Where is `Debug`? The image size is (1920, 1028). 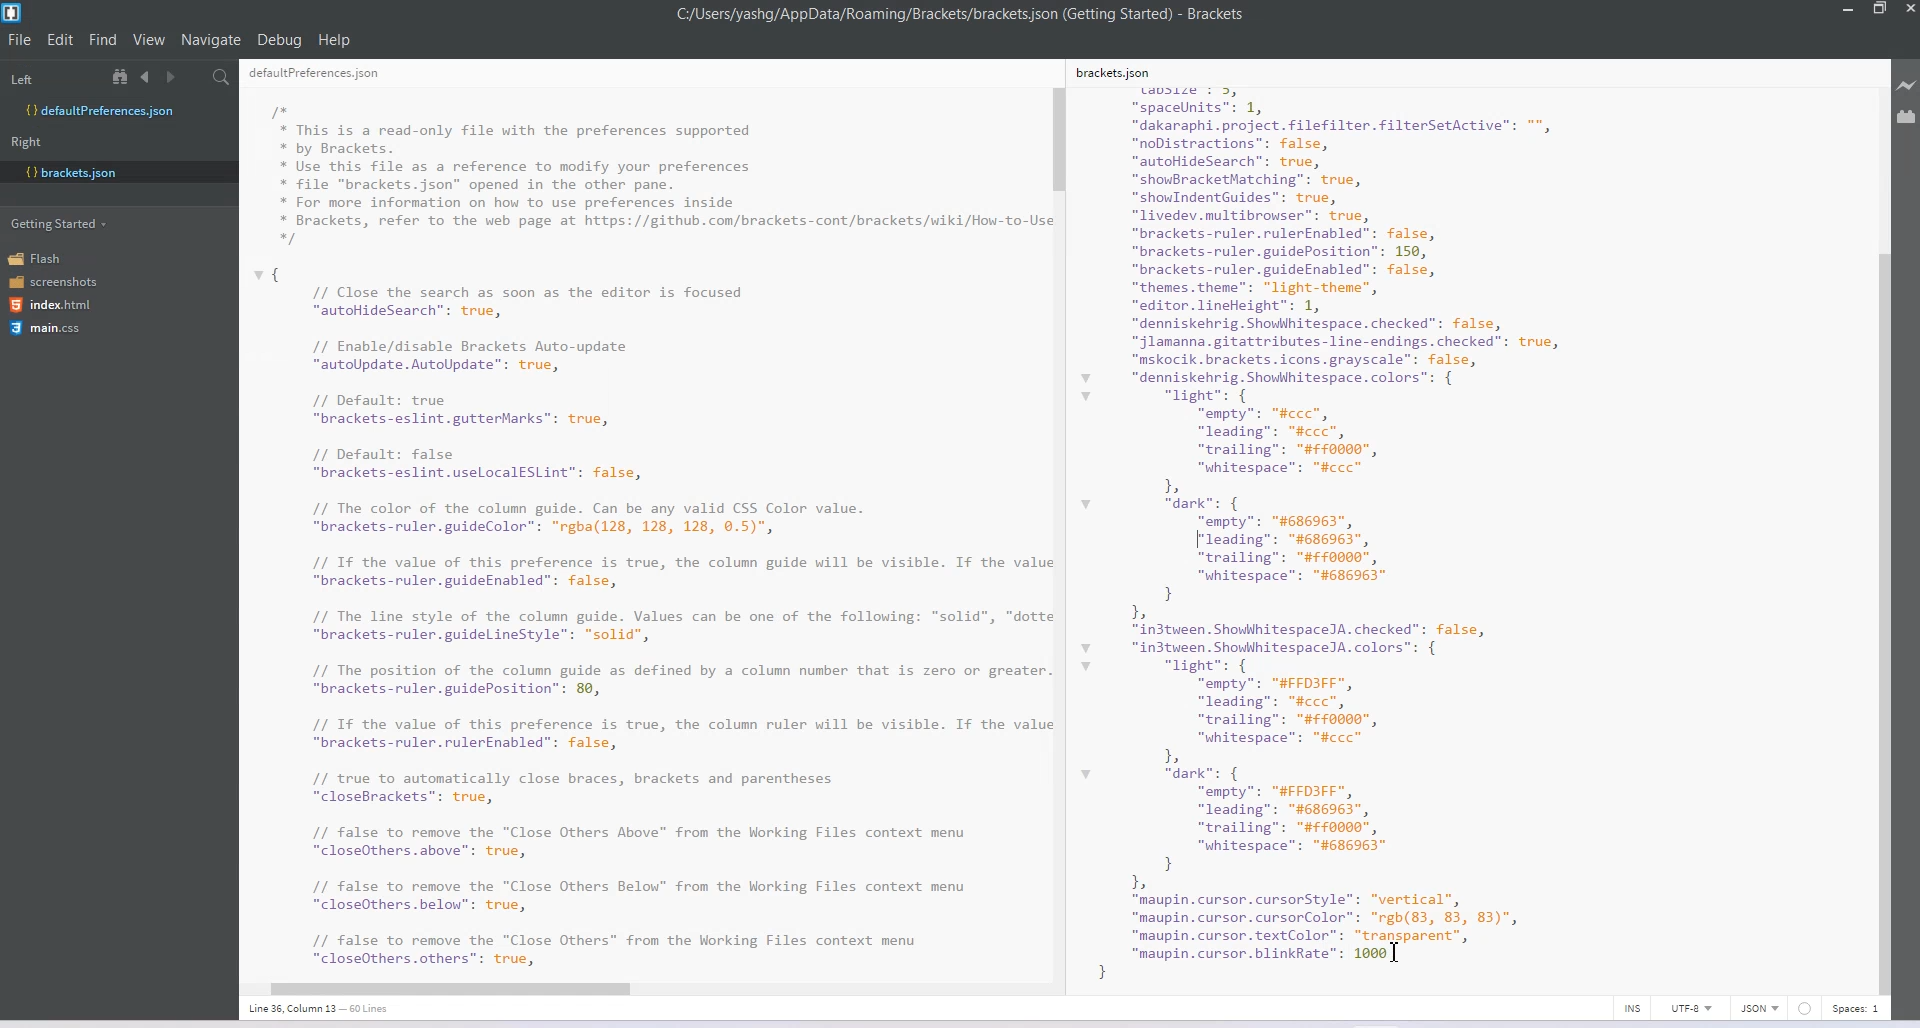
Debug is located at coordinates (279, 39).